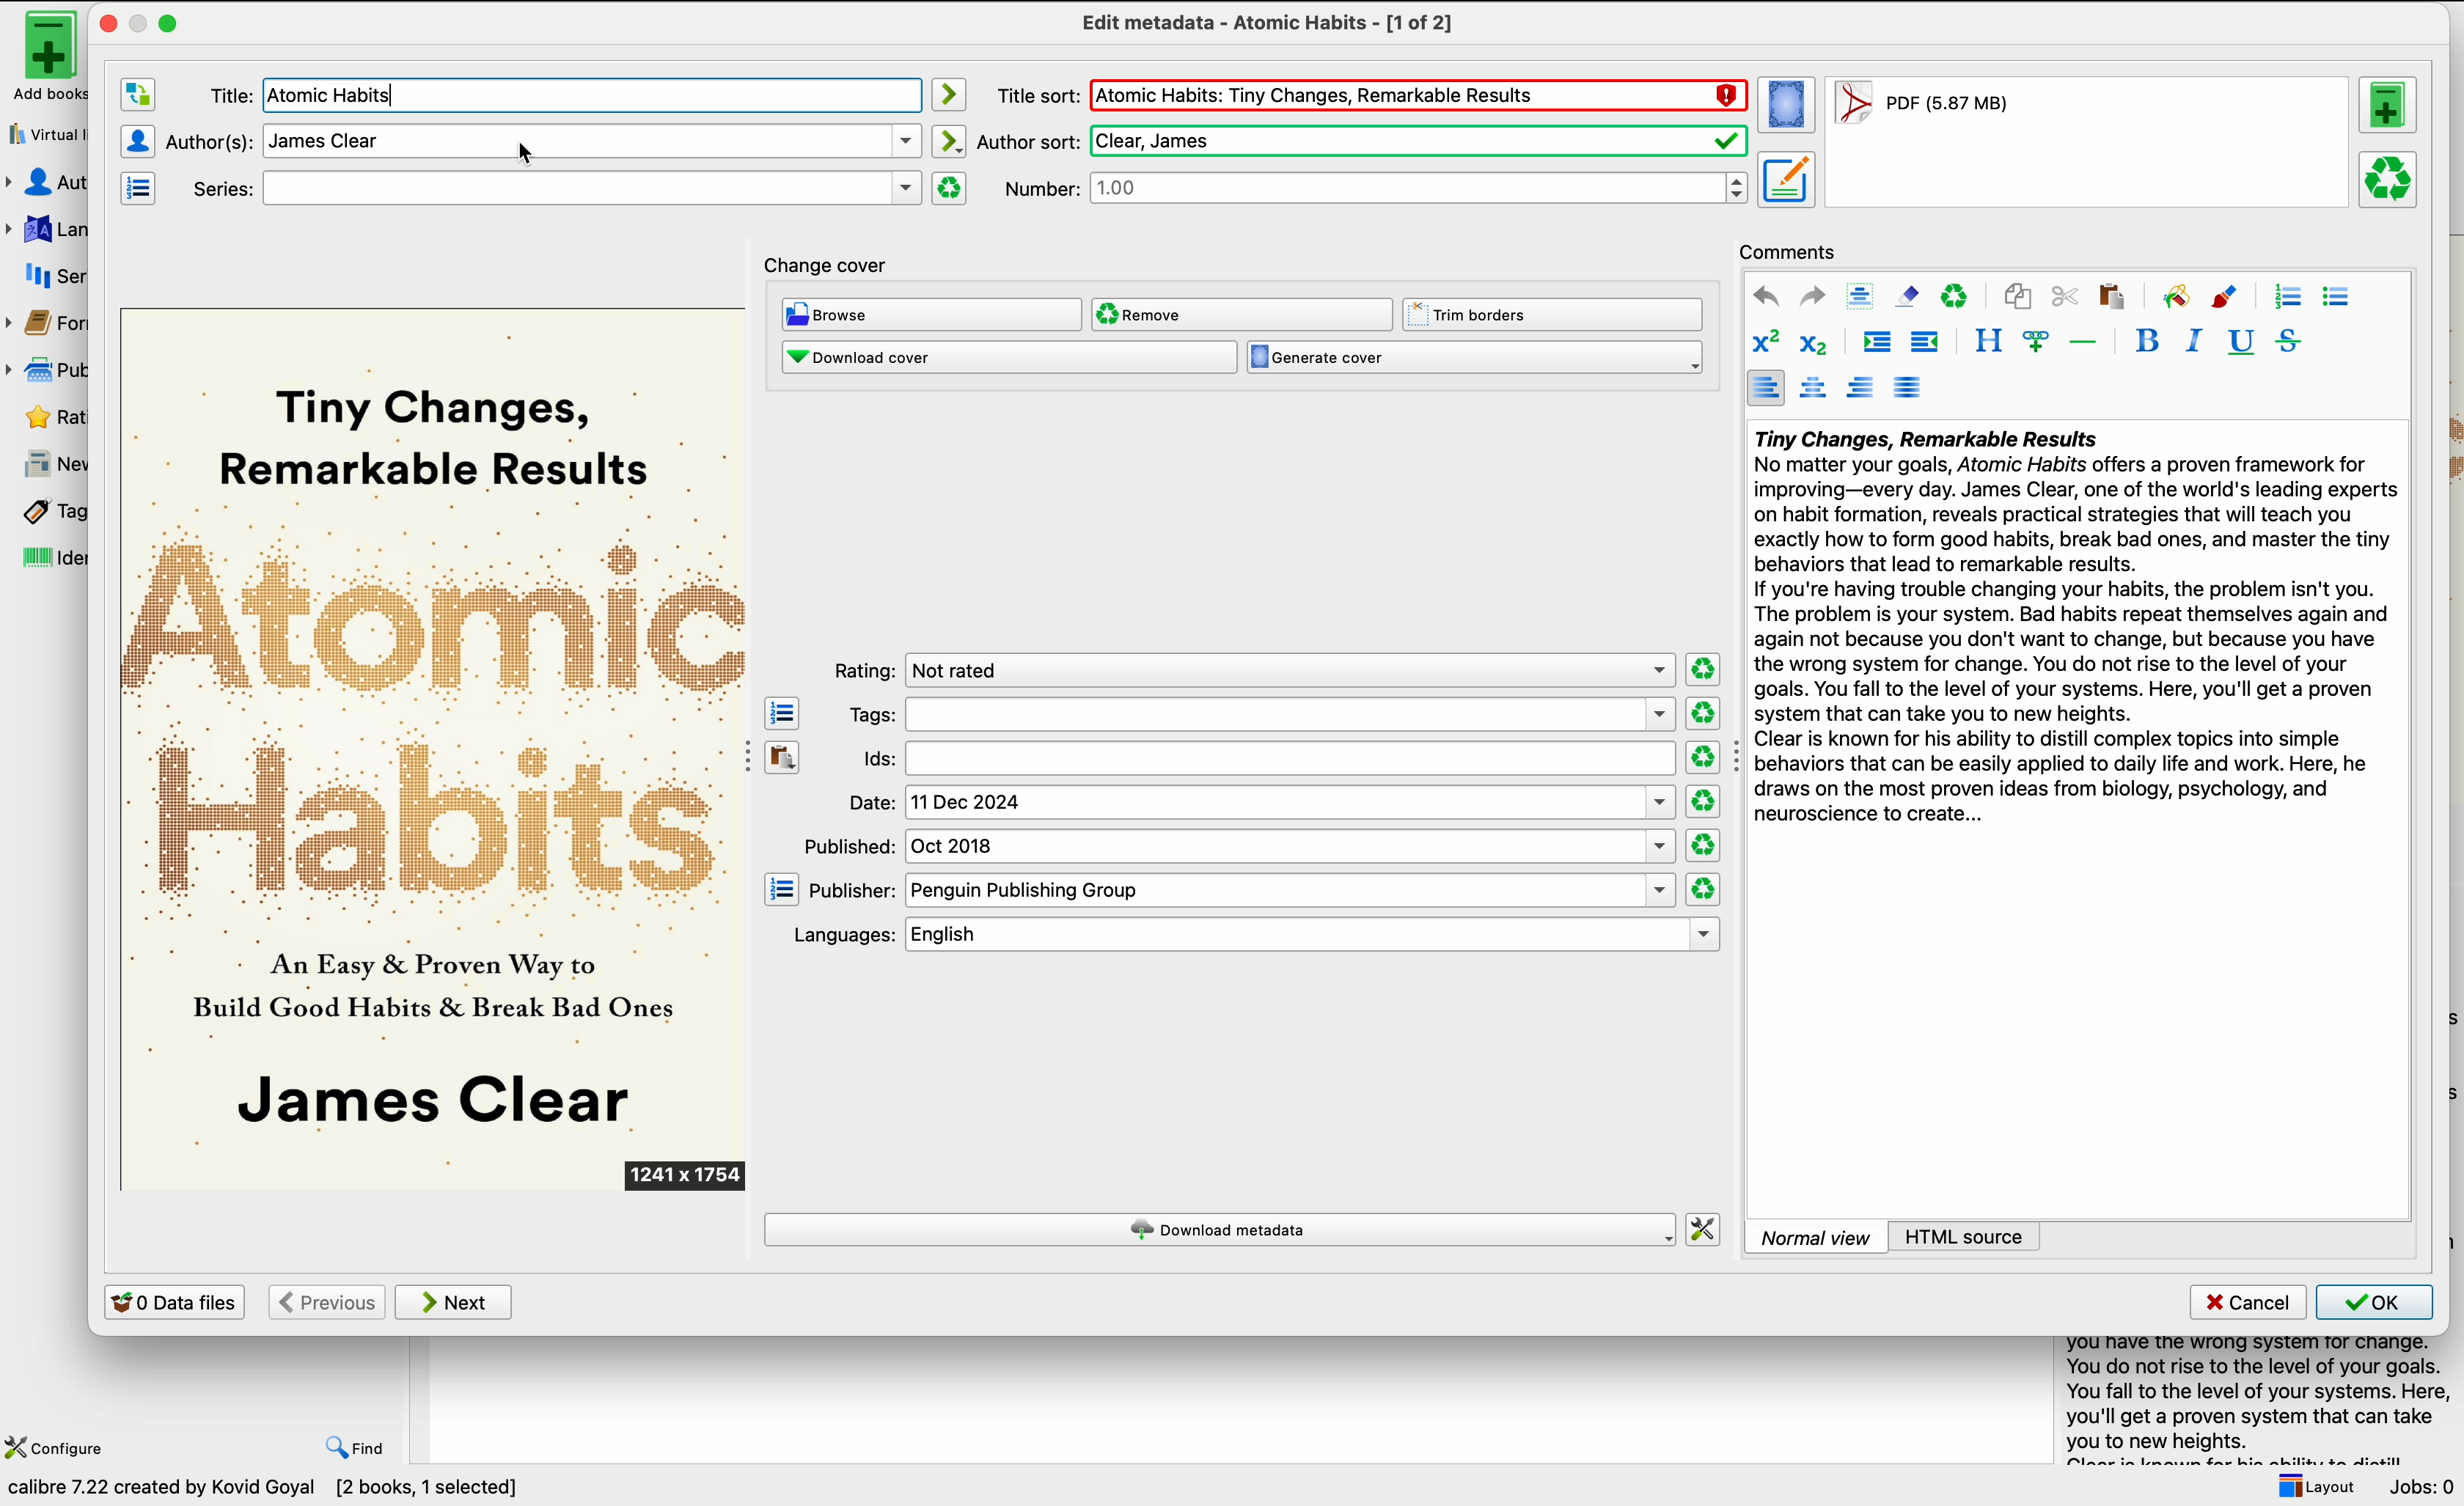  What do you see at coordinates (2073, 631) in the screenshot?
I see `summary` at bounding box center [2073, 631].